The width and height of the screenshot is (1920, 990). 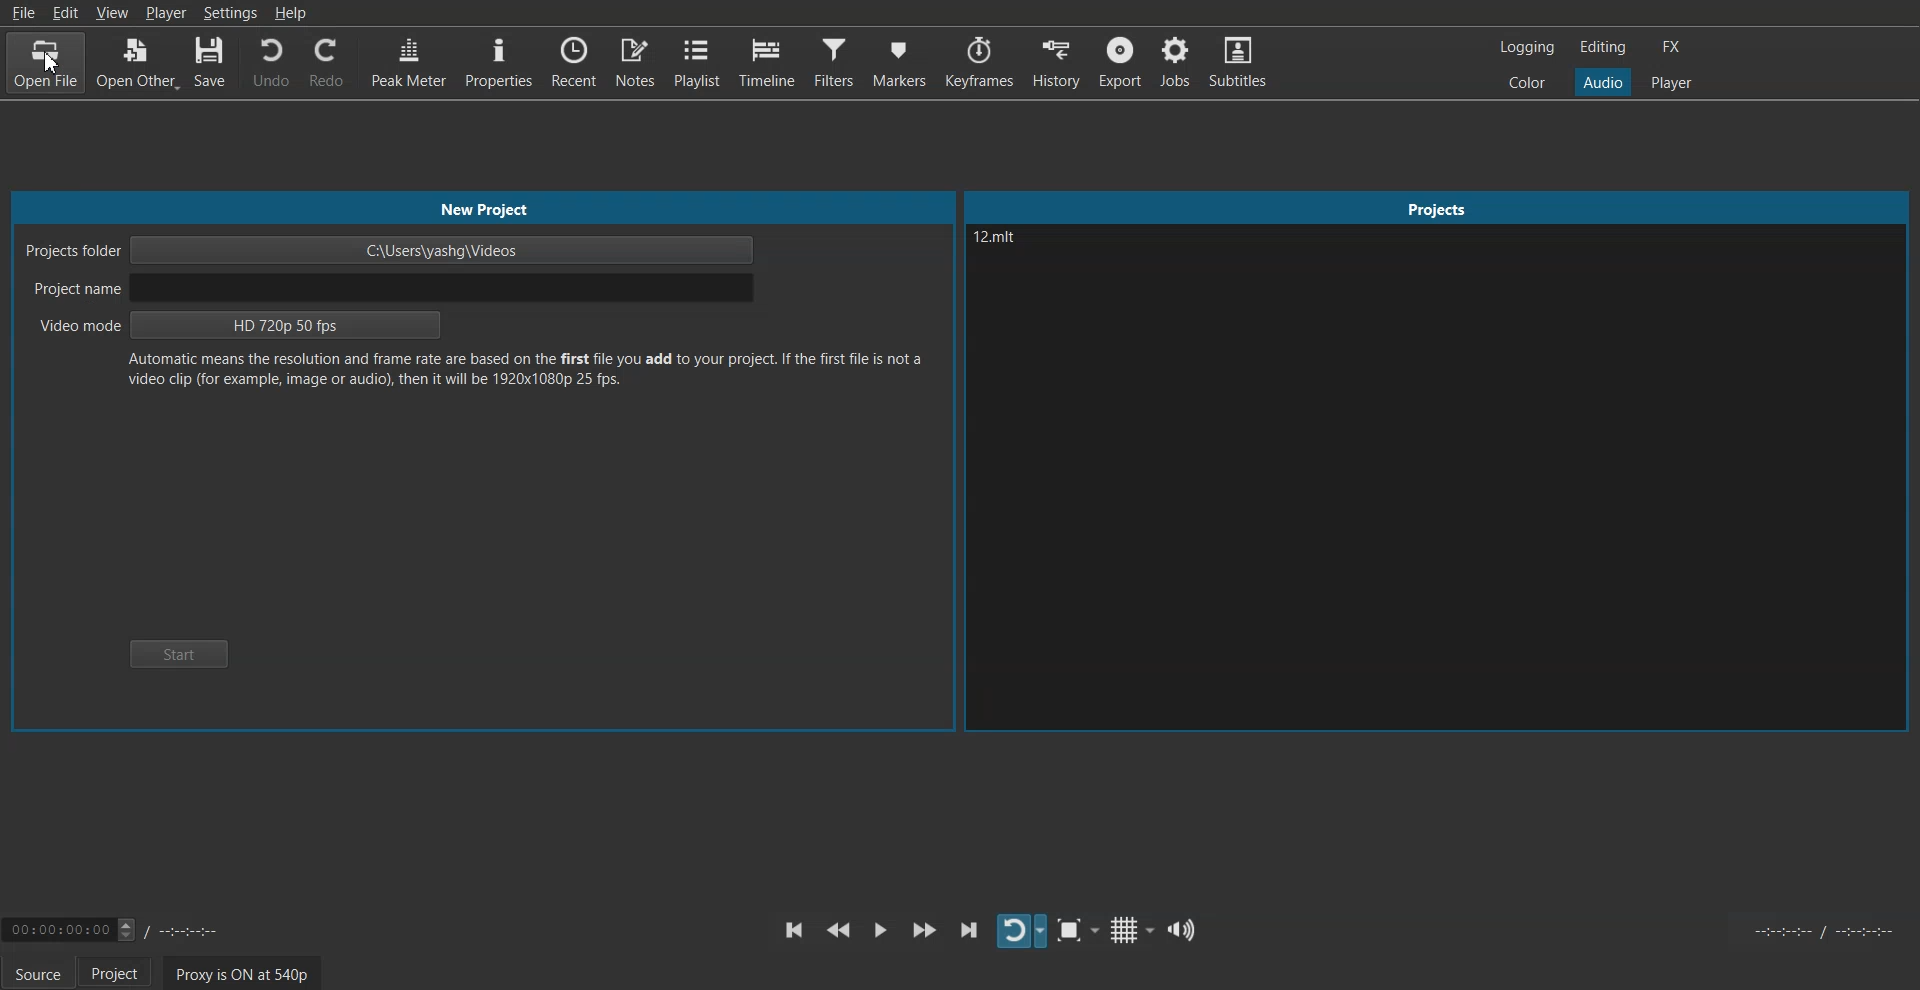 What do you see at coordinates (635, 63) in the screenshot?
I see `Notes` at bounding box center [635, 63].